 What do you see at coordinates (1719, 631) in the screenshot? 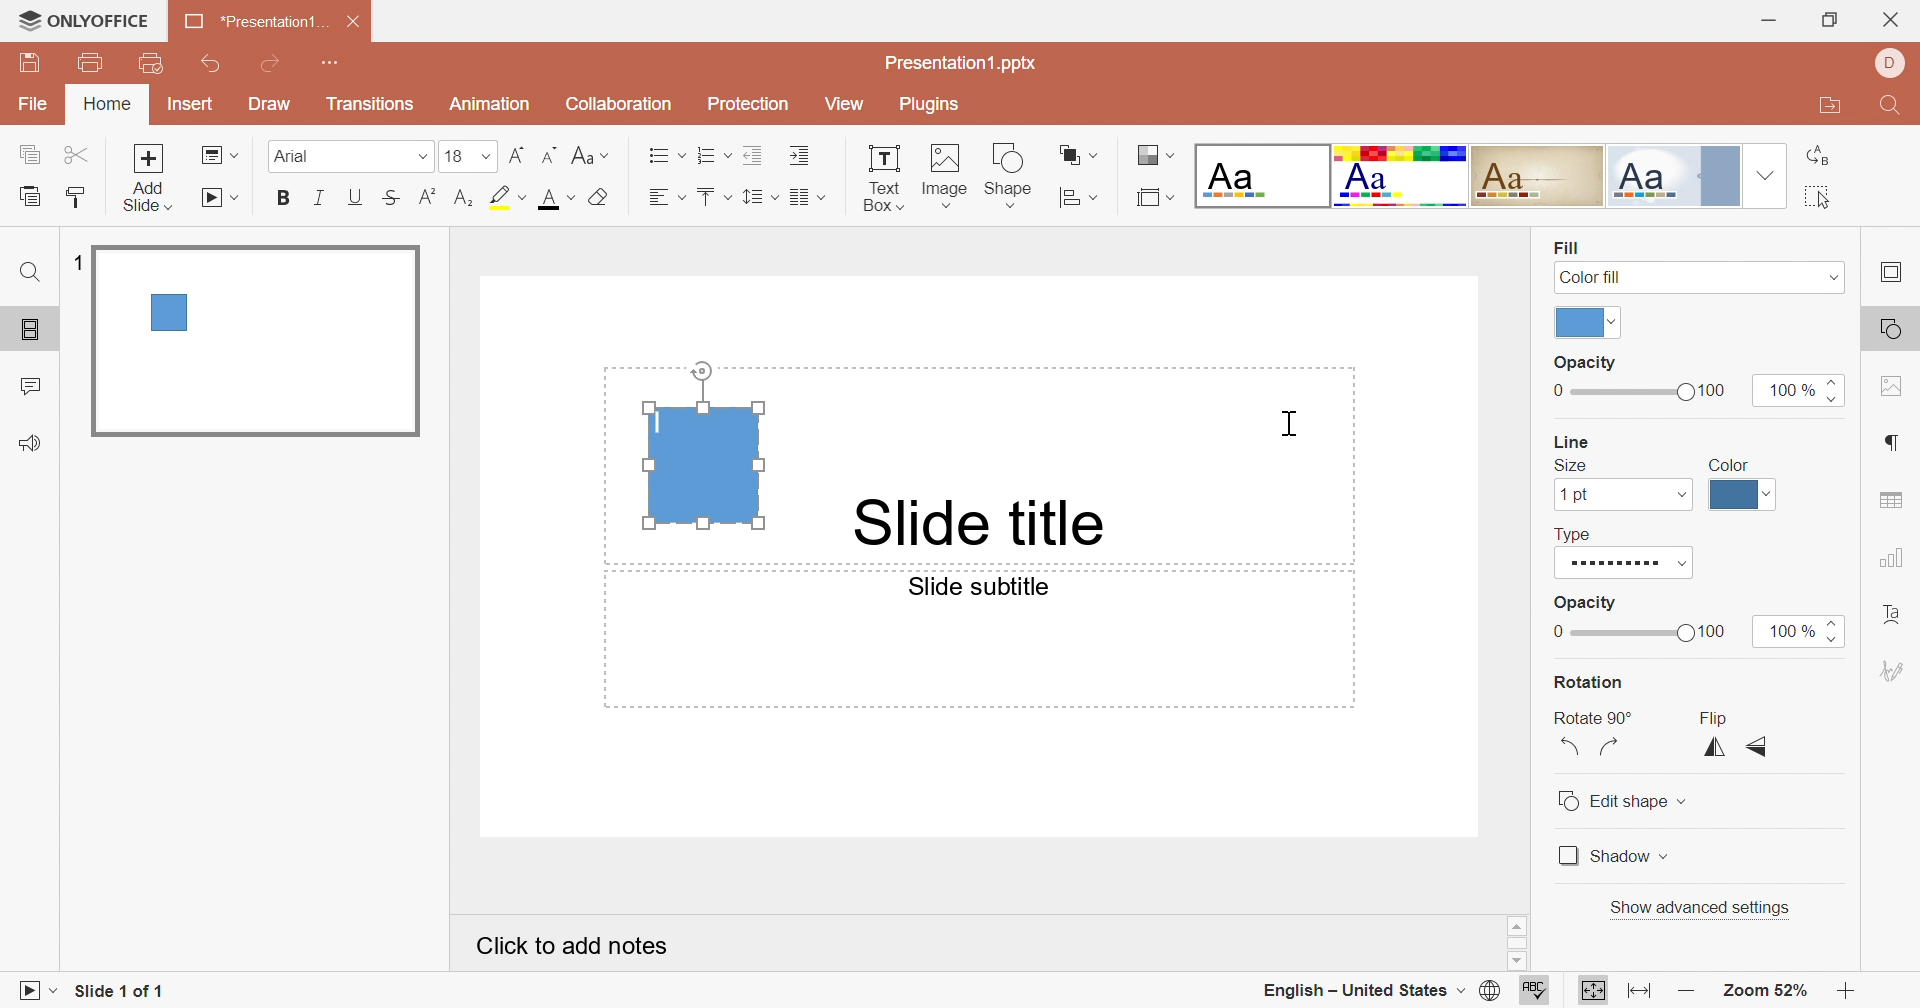
I see `100` at bounding box center [1719, 631].